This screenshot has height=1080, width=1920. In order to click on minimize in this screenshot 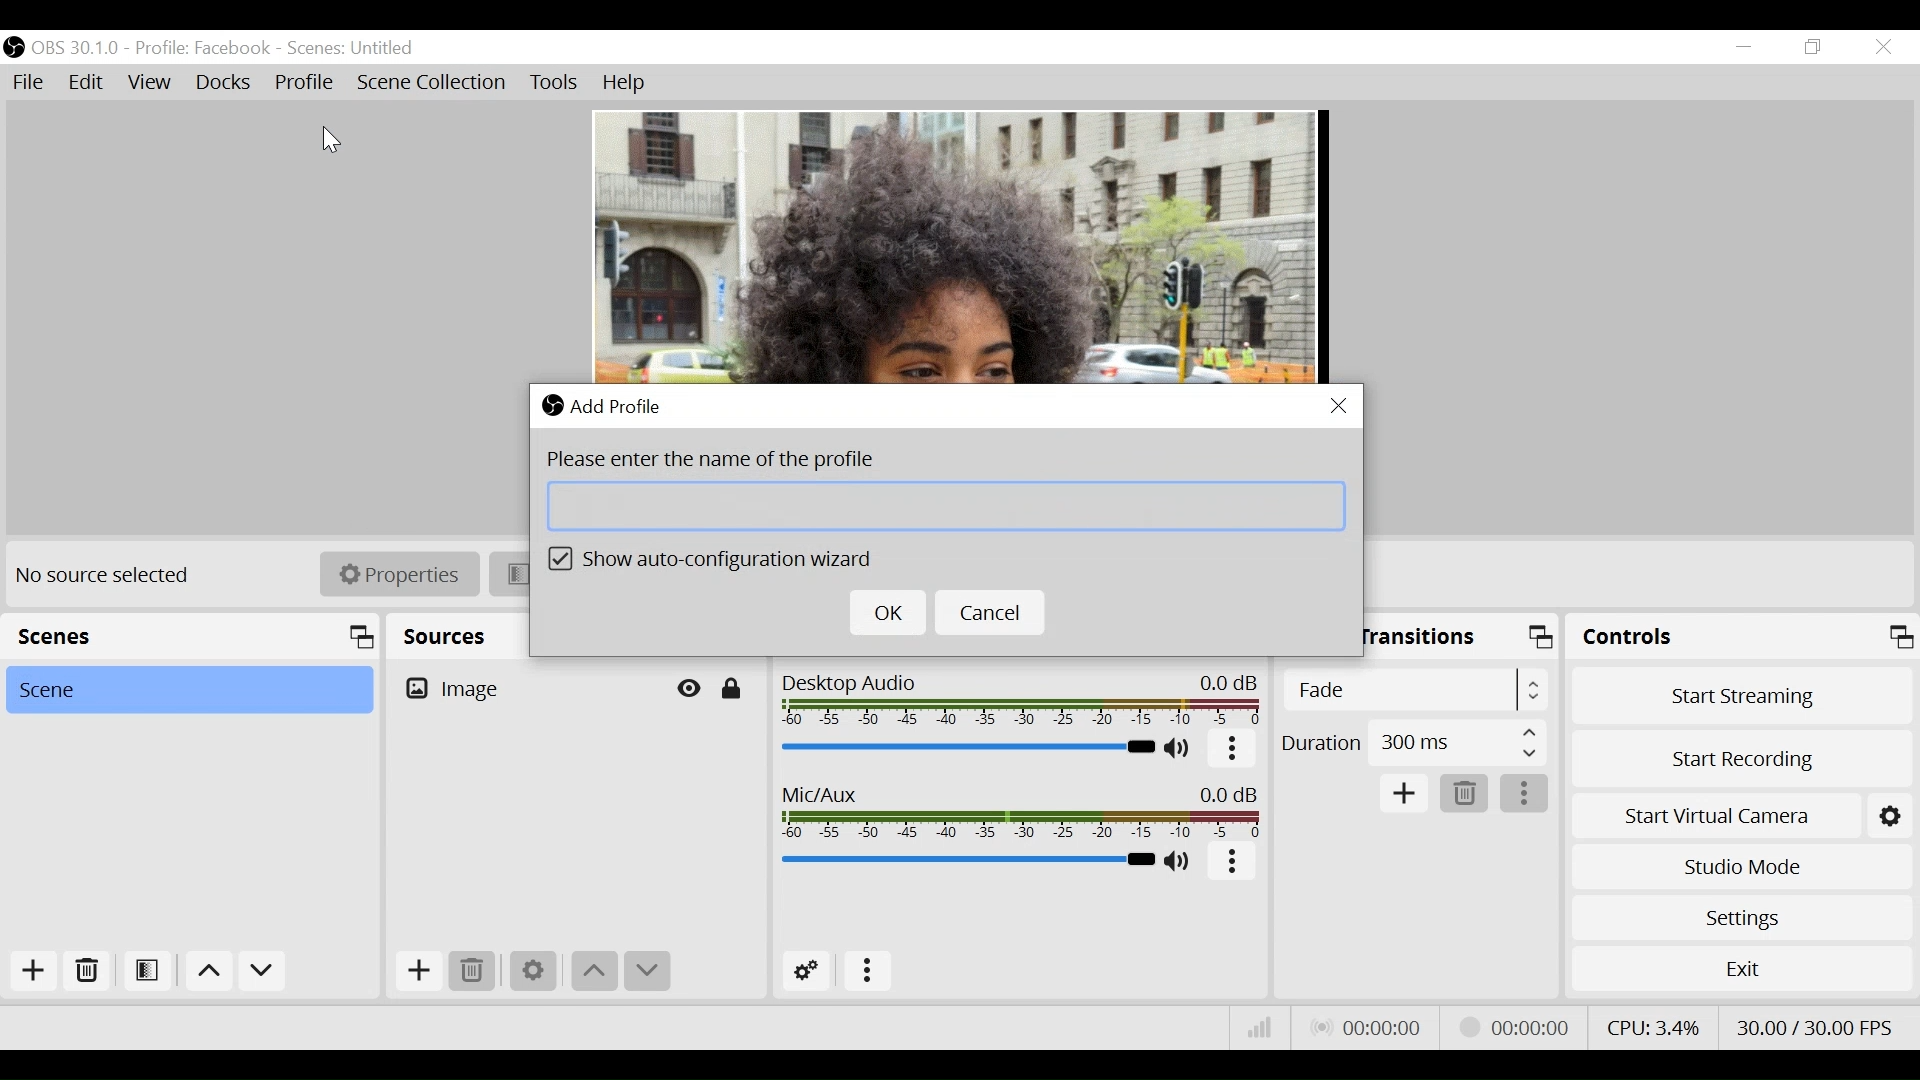, I will do `click(1742, 49)`.